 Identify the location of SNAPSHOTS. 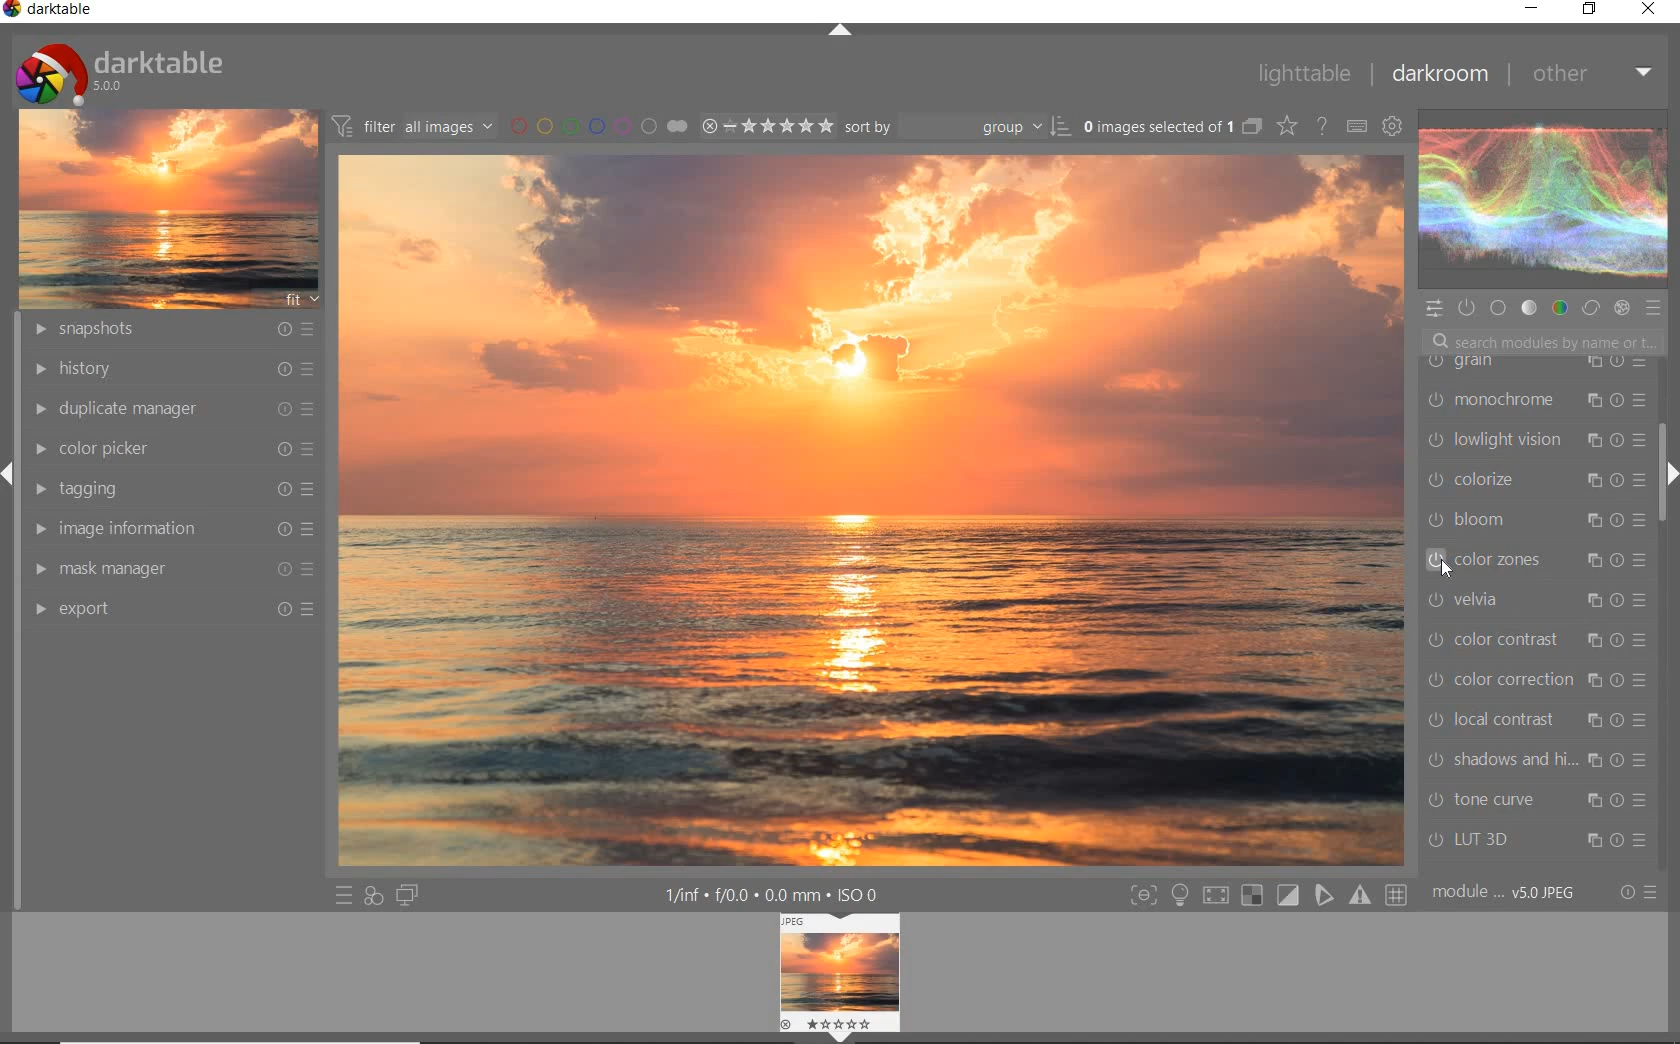
(172, 330).